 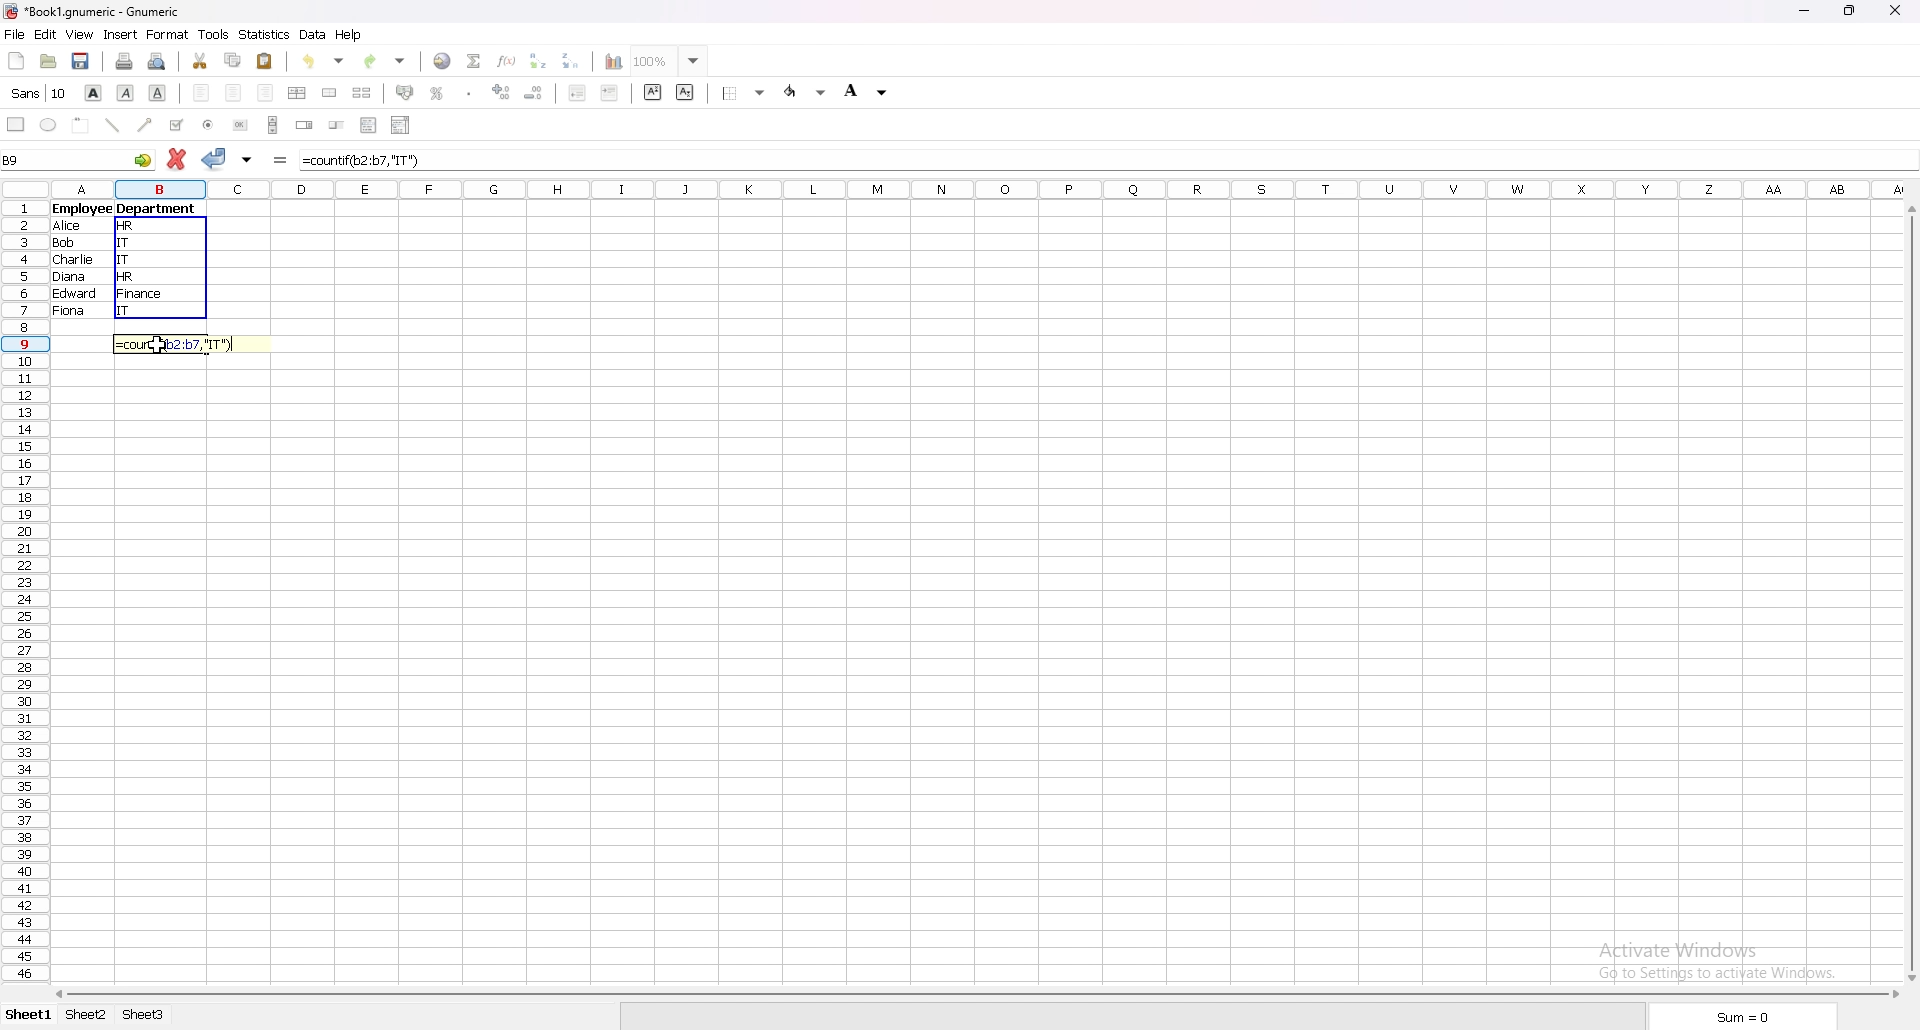 I want to click on data, so click(x=315, y=34).